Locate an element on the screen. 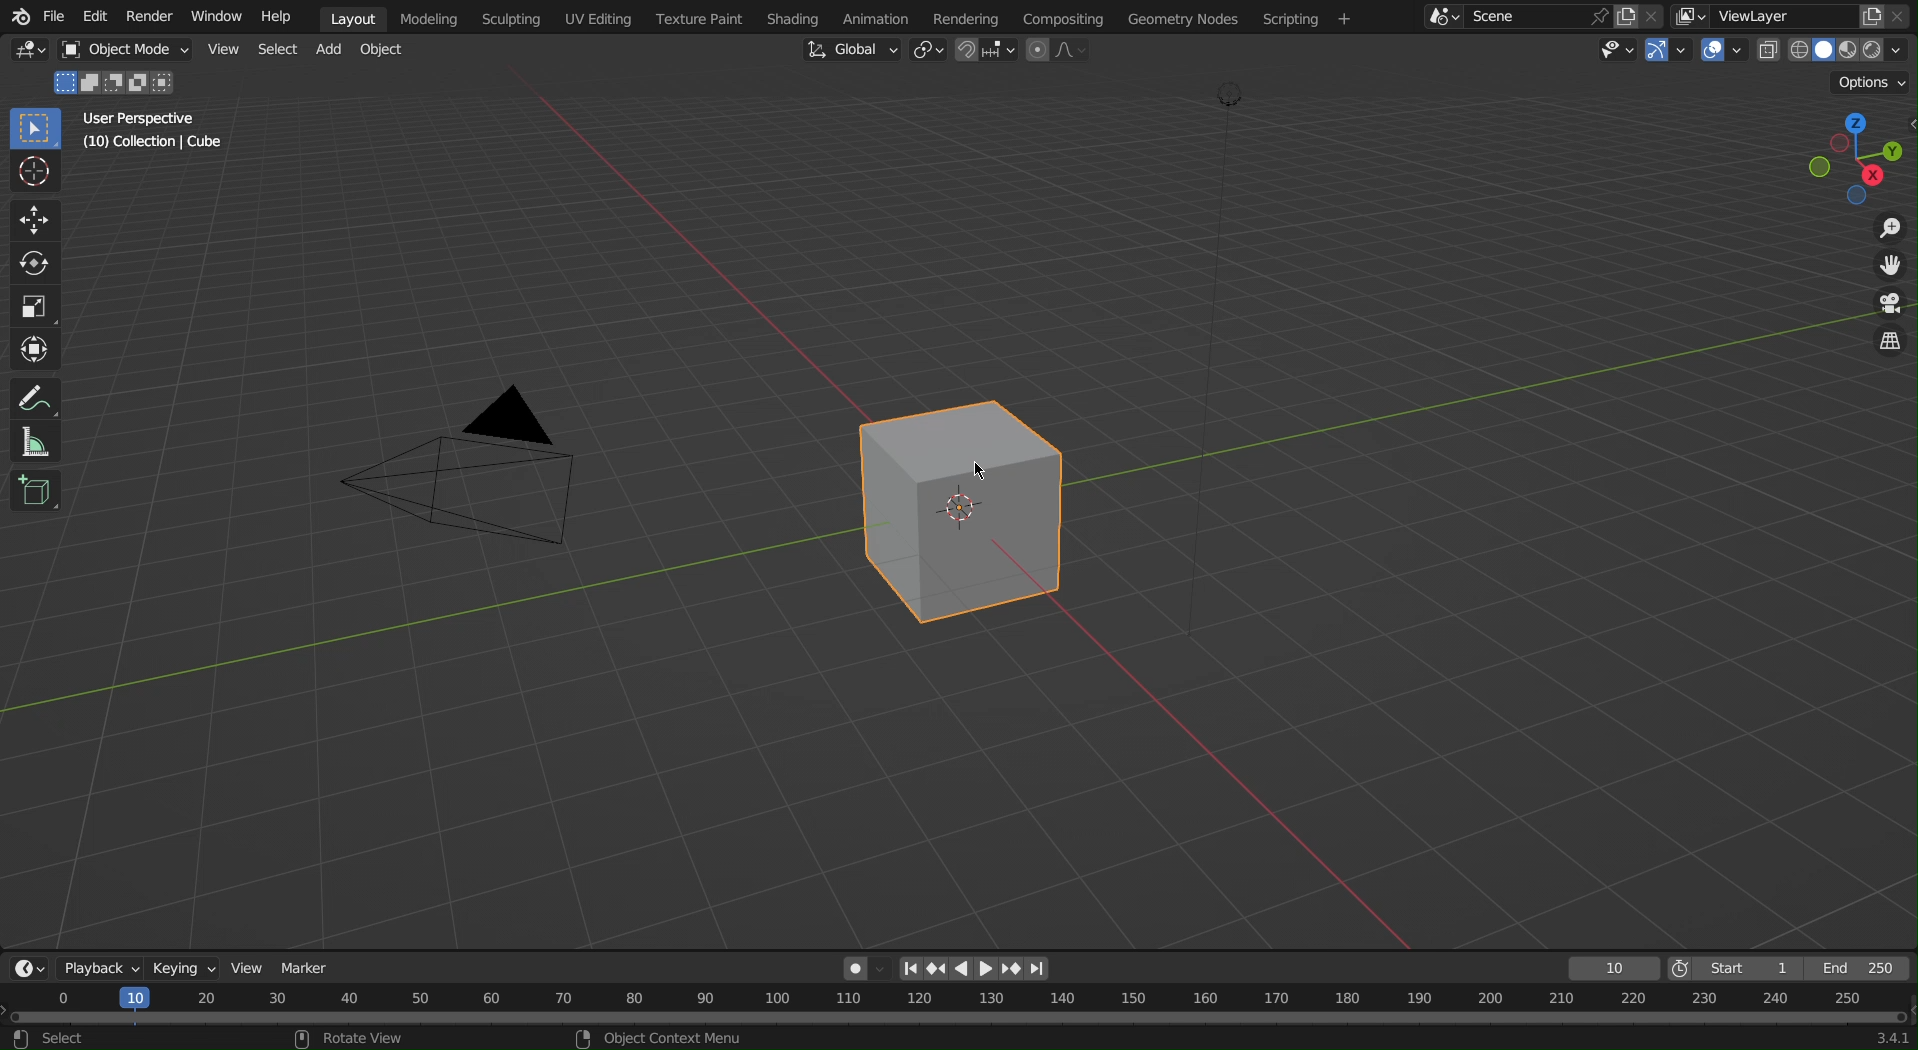 This screenshot has height=1050, width=1918. Transform Pivot Point is located at coordinates (932, 52).